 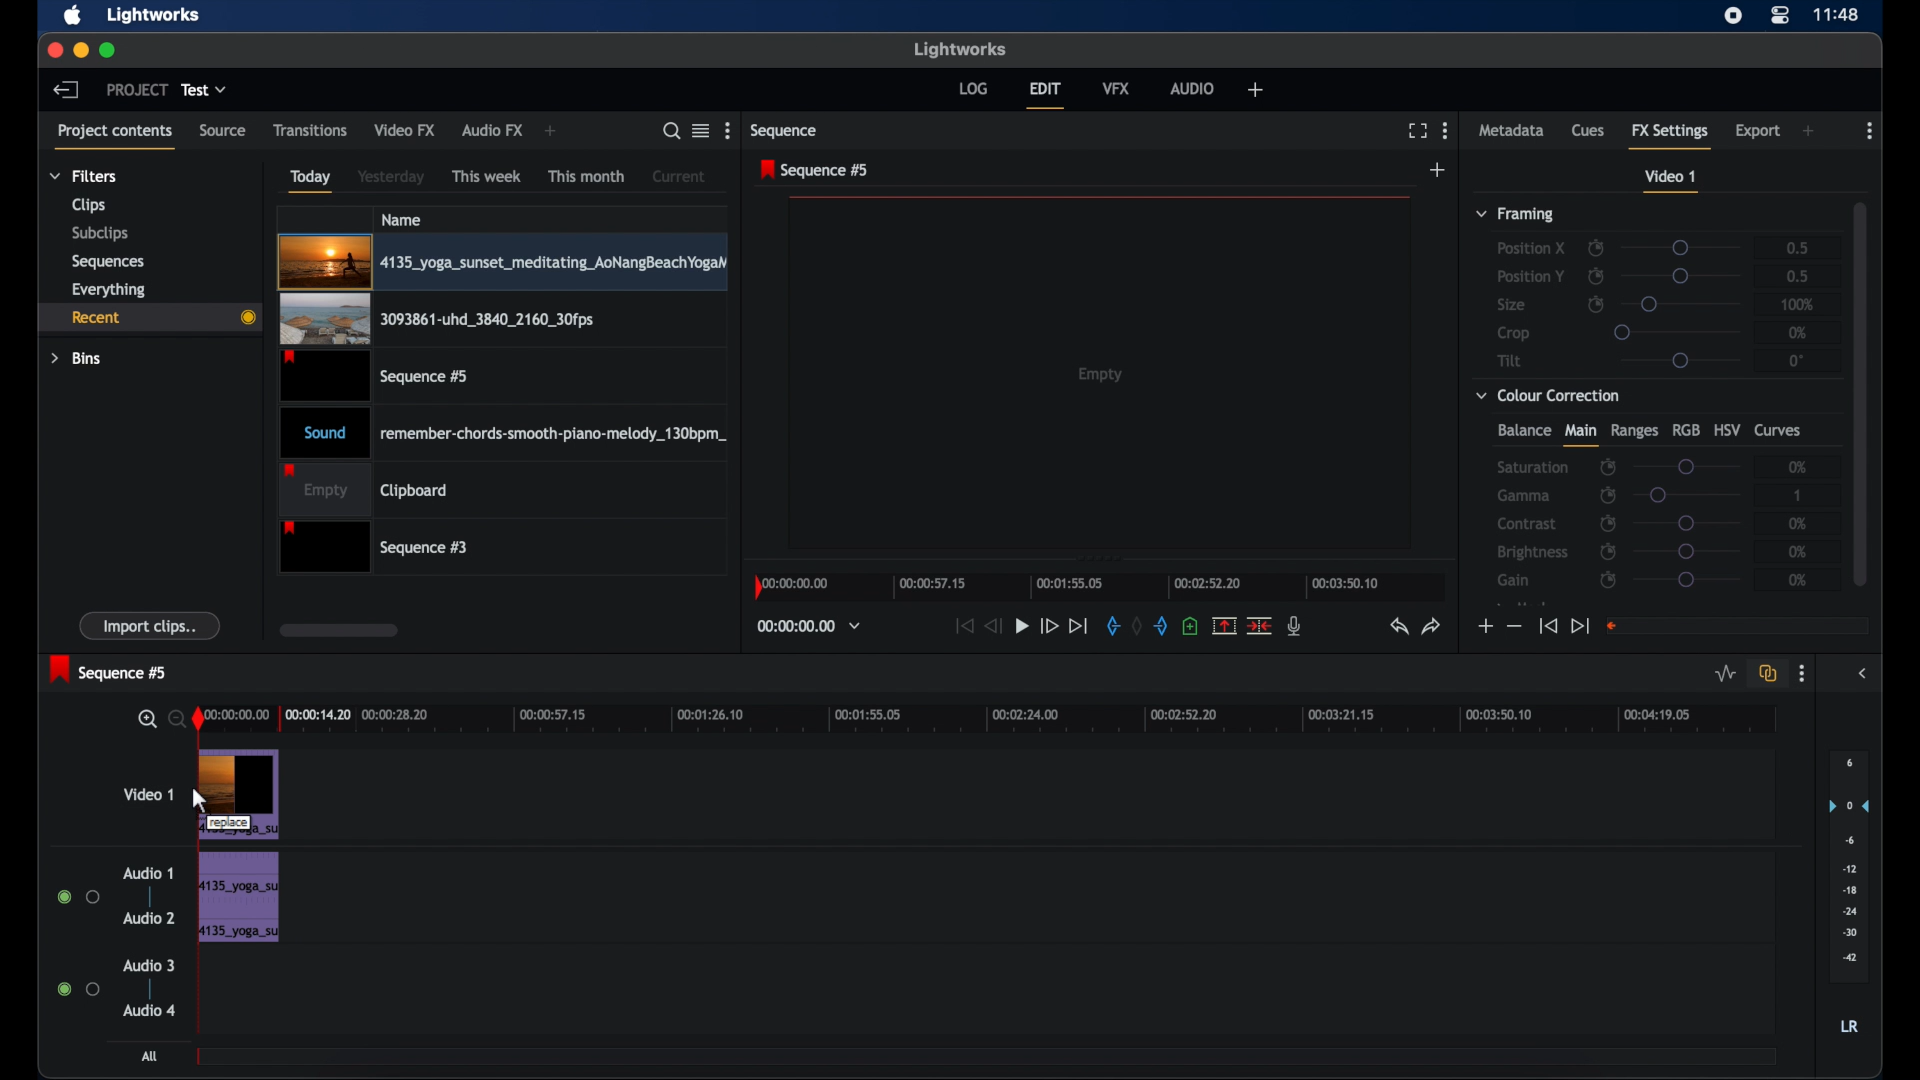 I want to click on position x, so click(x=1531, y=247).